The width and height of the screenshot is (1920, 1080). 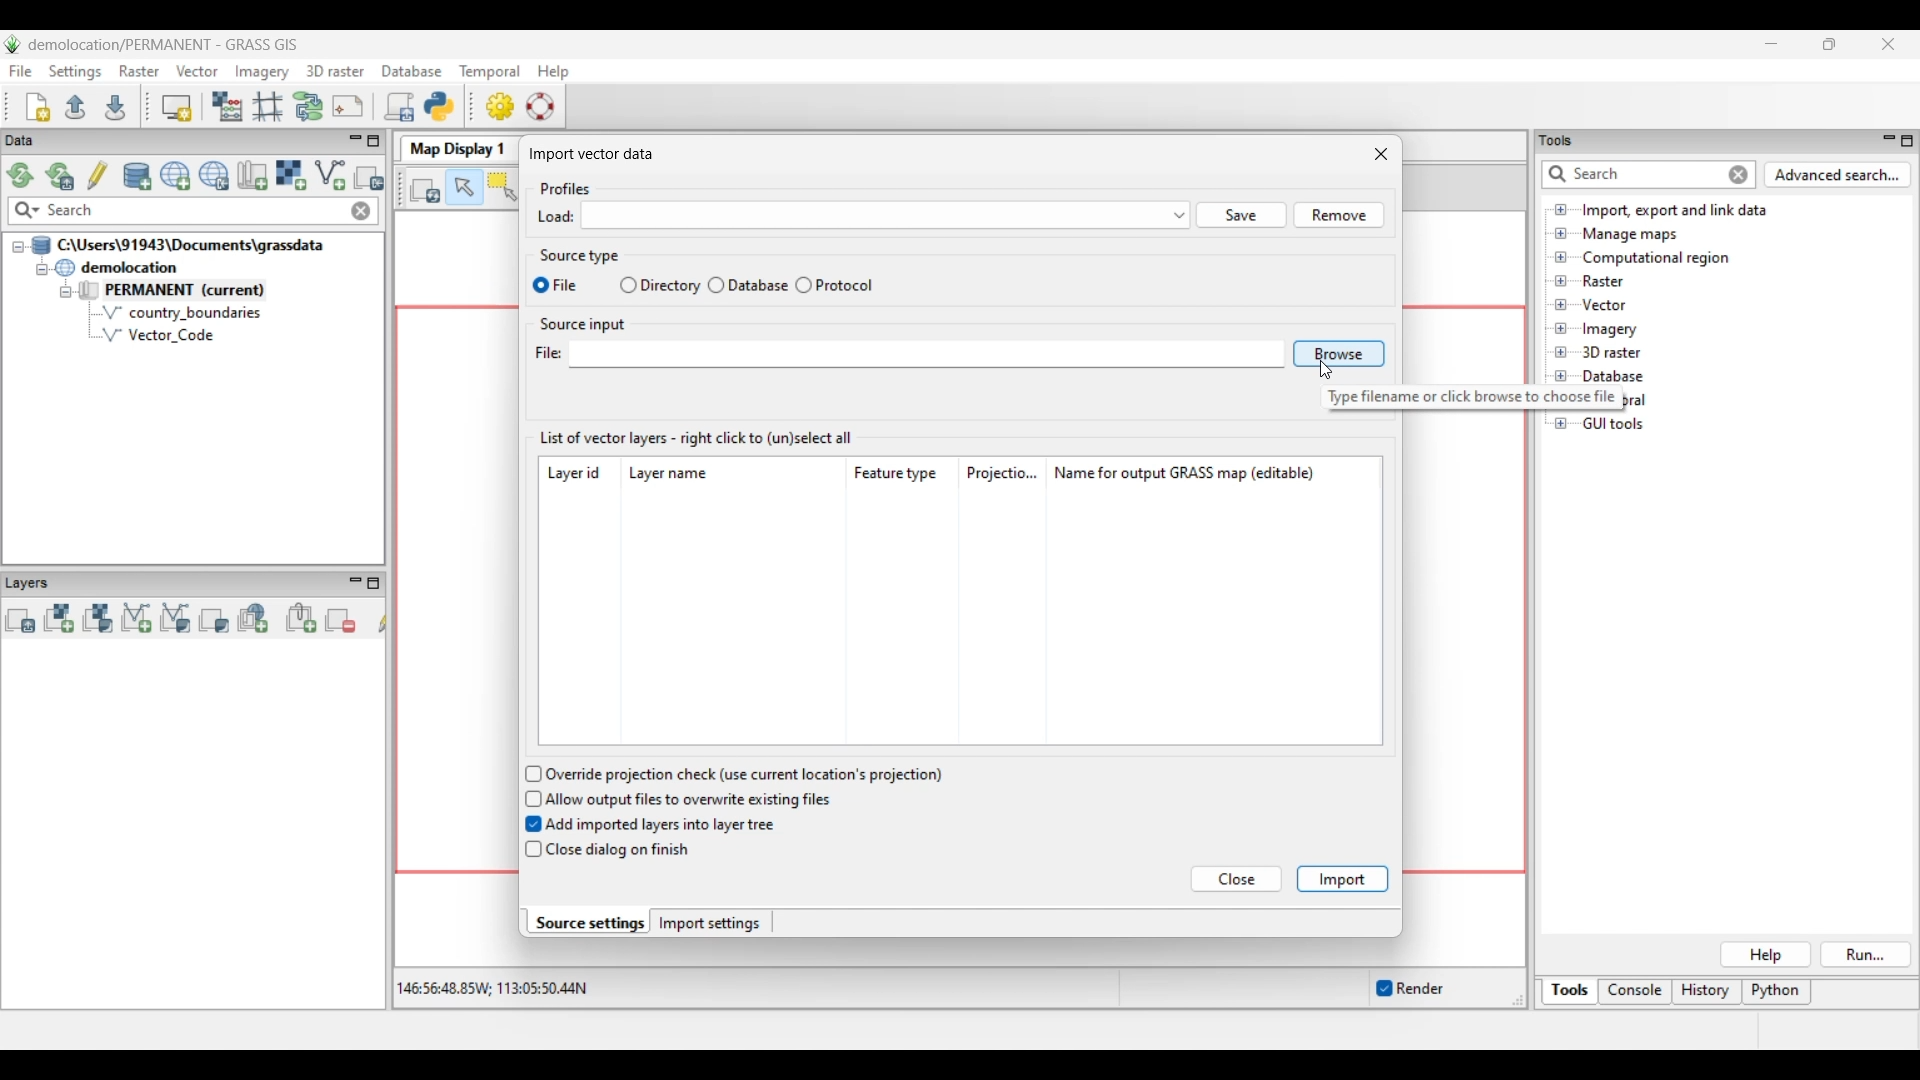 What do you see at coordinates (173, 616) in the screenshot?
I see `Add various vector map layers` at bounding box center [173, 616].